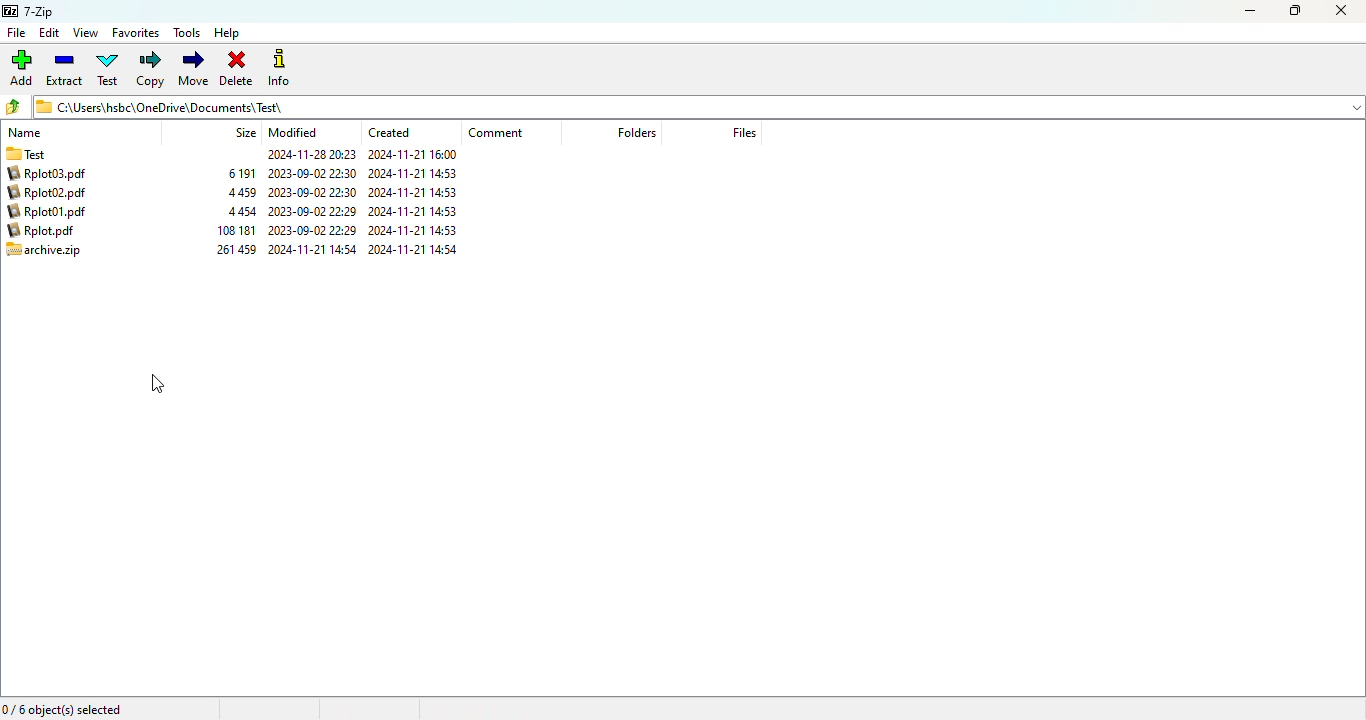 Image resolution: width=1366 pixels, height=720 pixels. What do you see at coordinates (136, 33) in the screenshot?
I see `favorites` at bounding box center [136, 33].